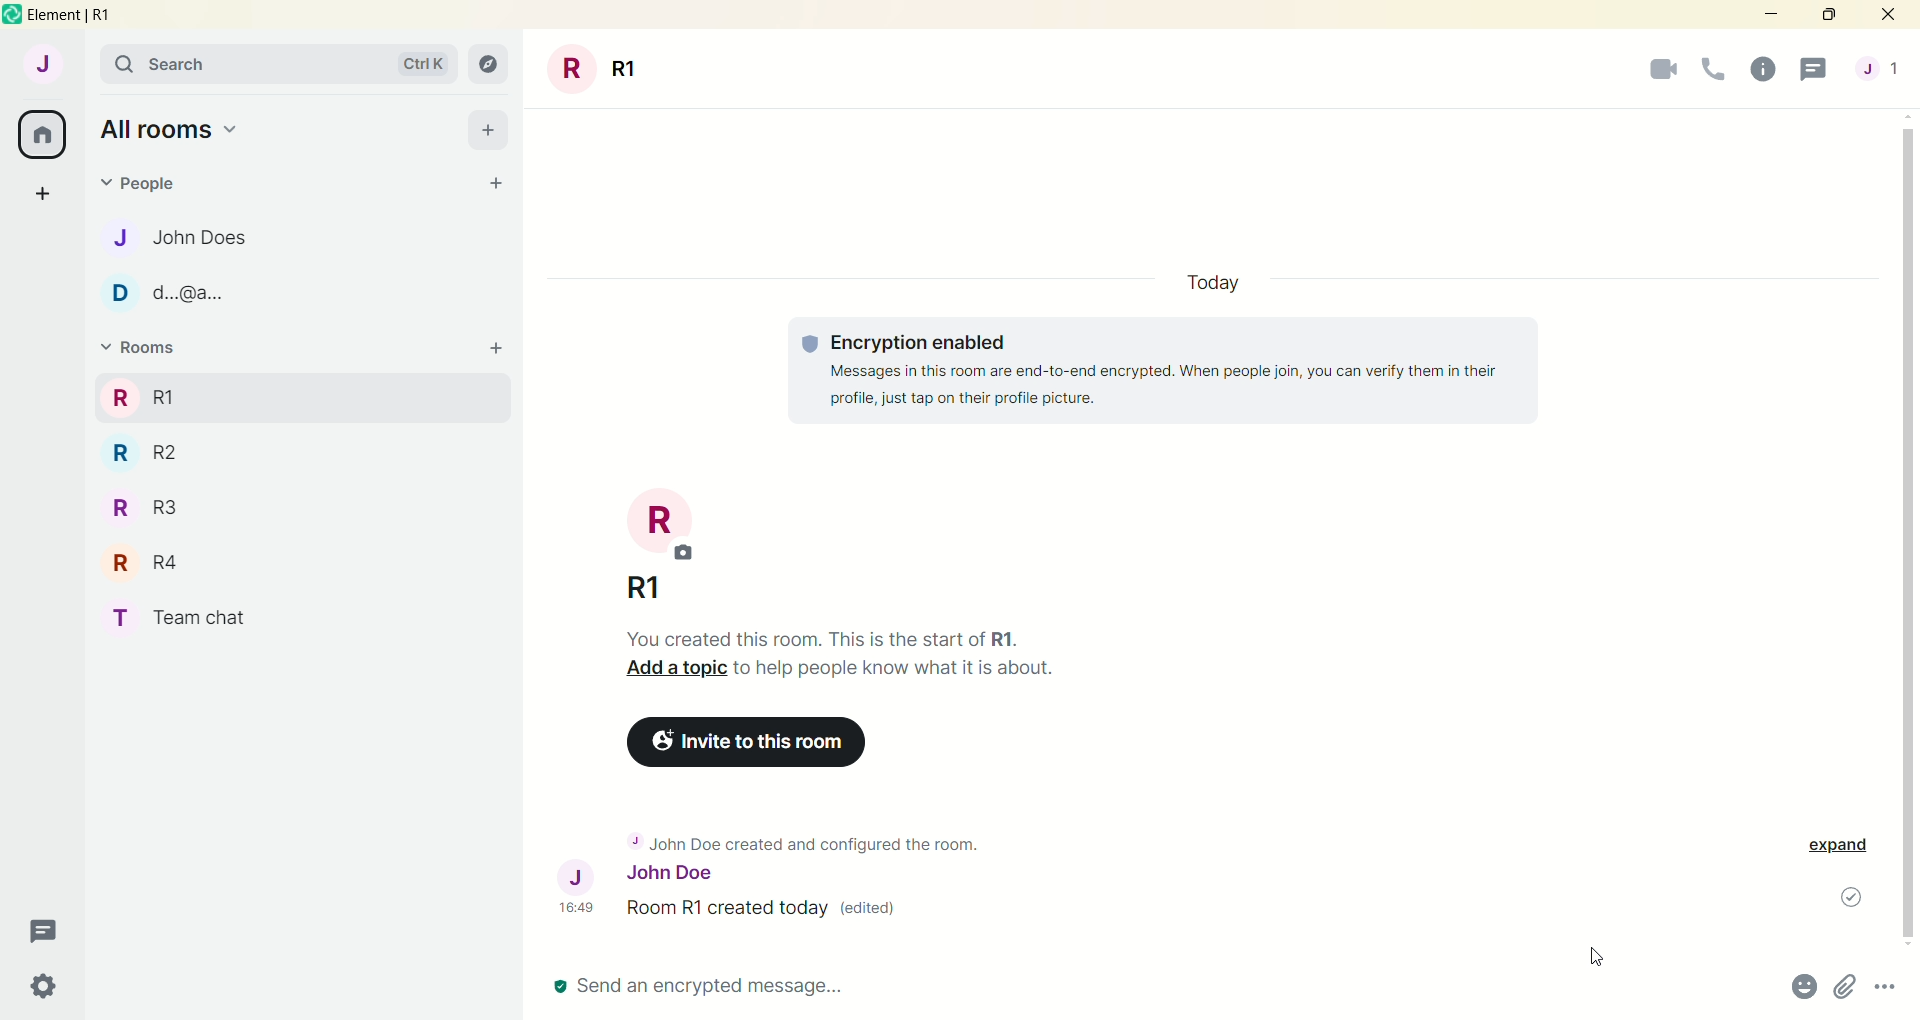  Describe the element at coordinates (50, 196) in the screenshot. I see `create a space` at that location.